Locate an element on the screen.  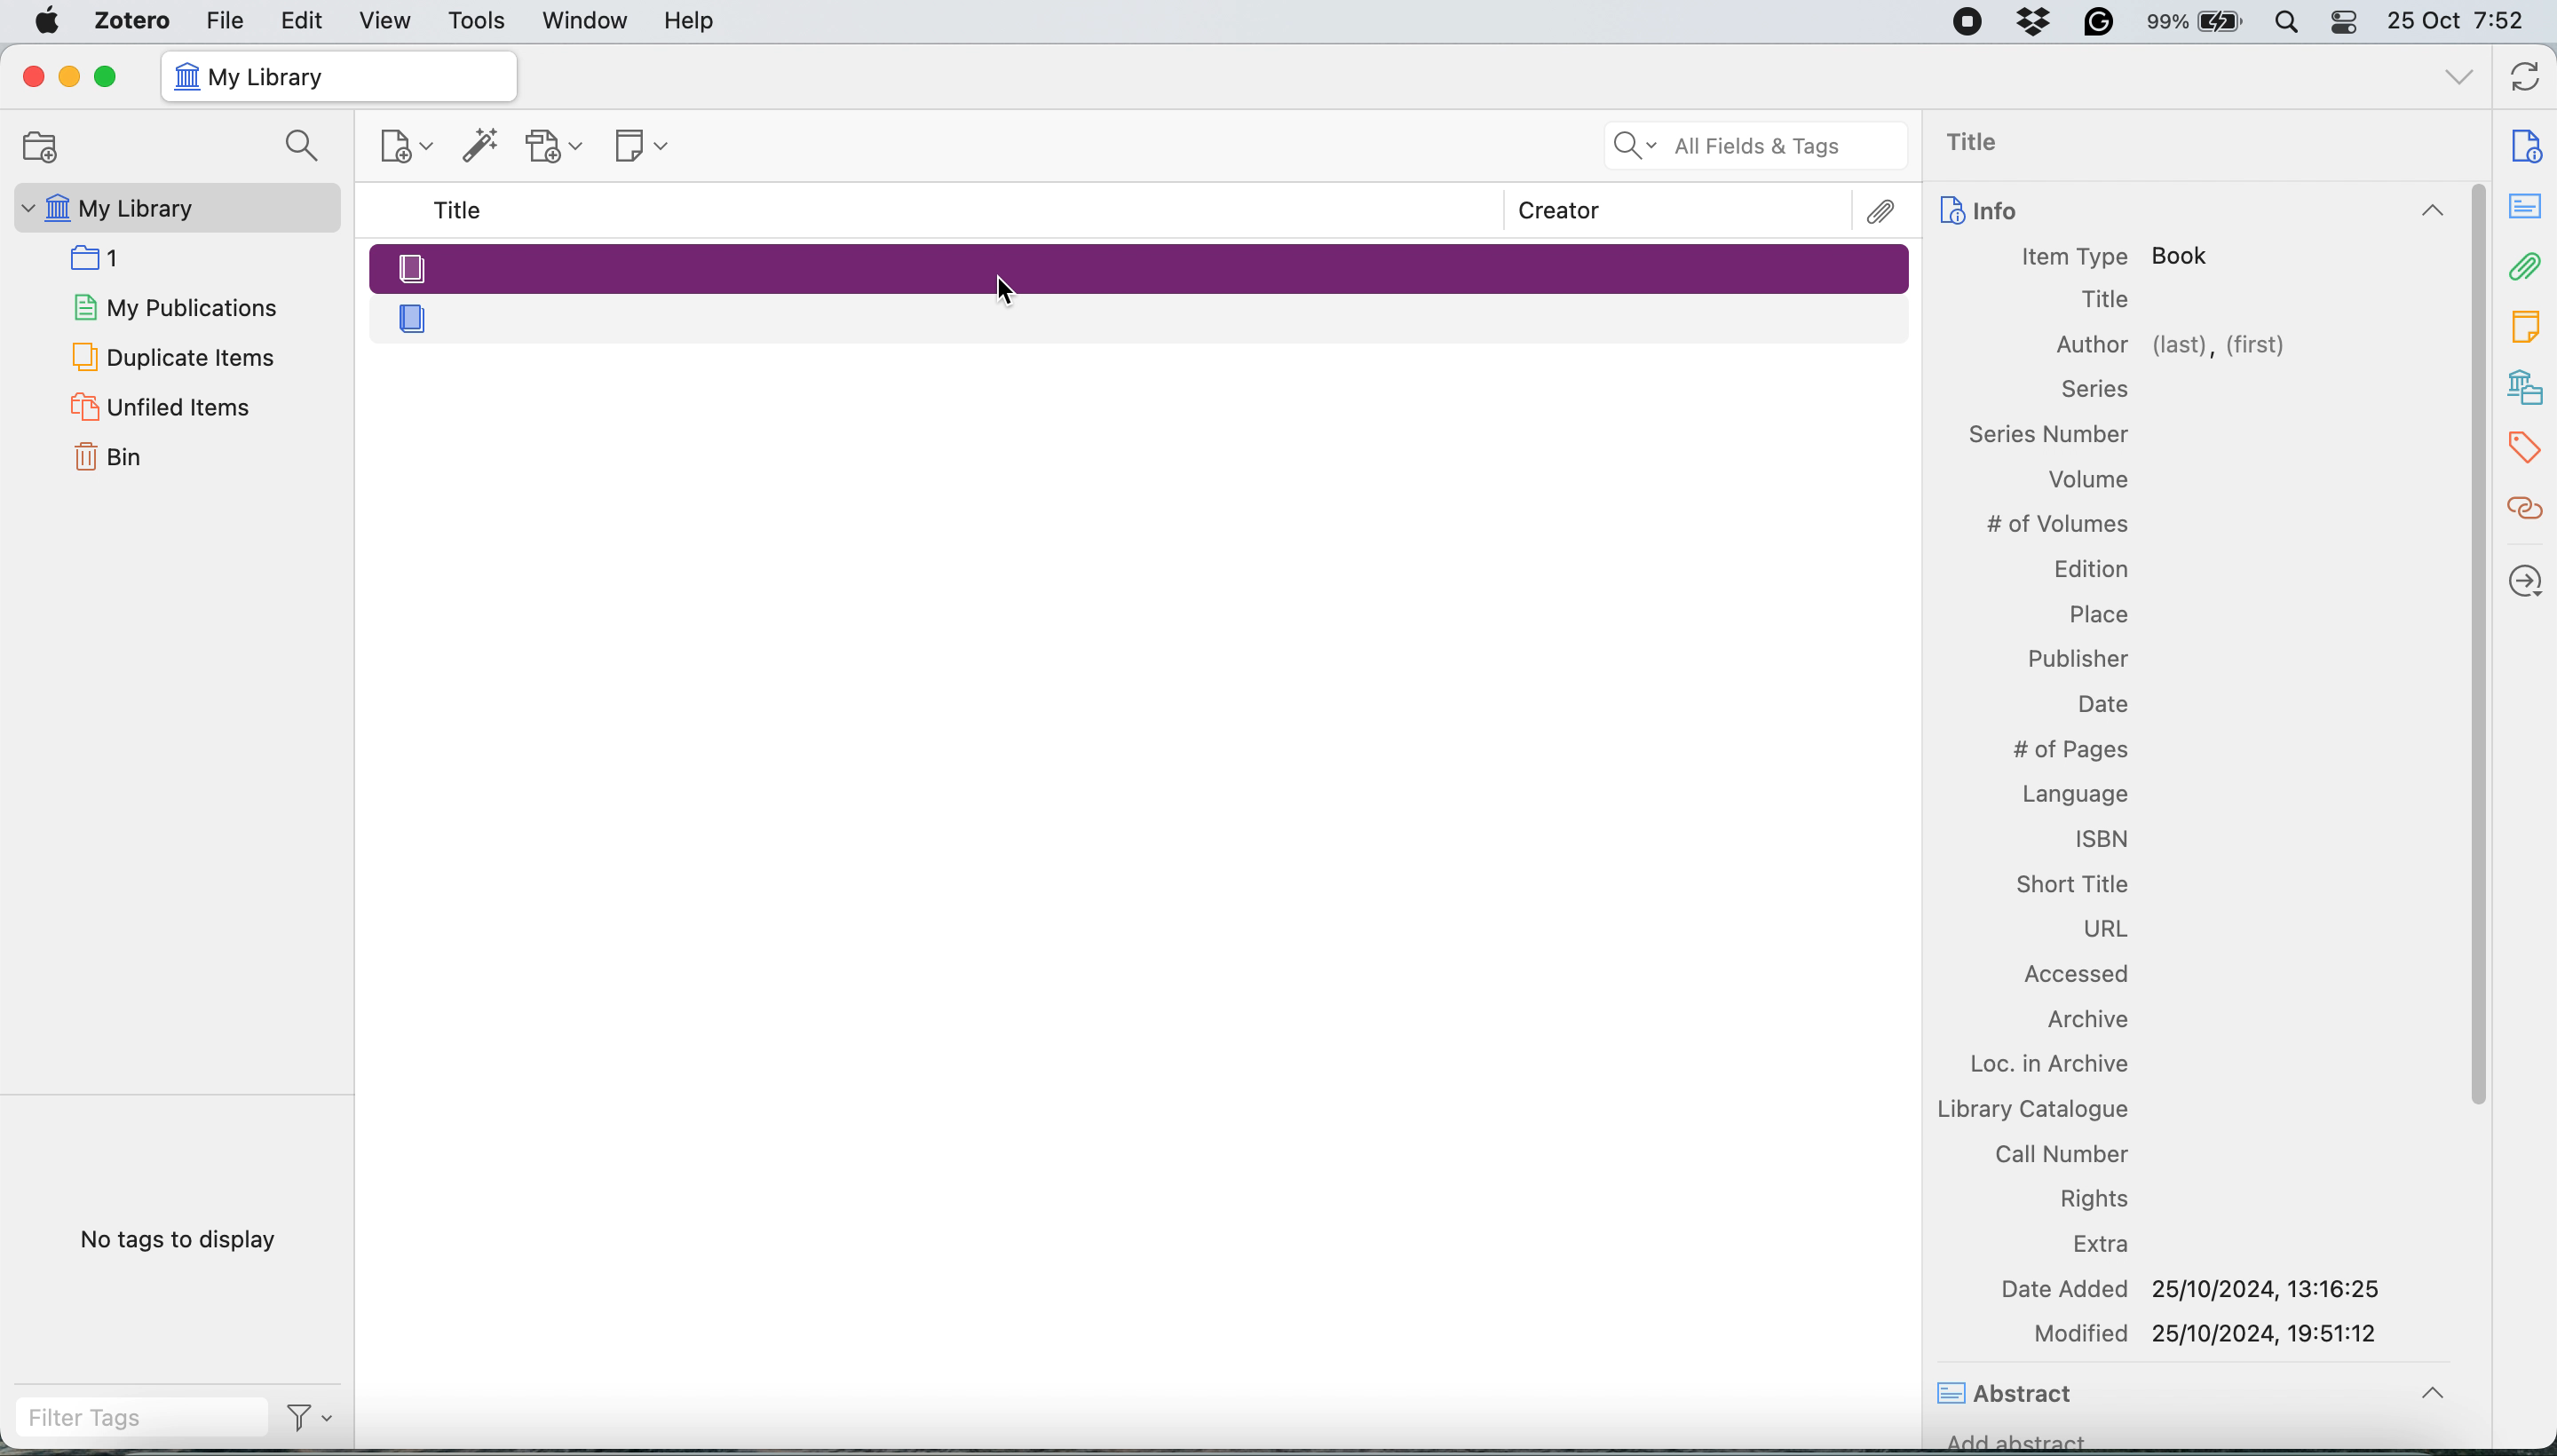
View is located at coordinates (388, 21).